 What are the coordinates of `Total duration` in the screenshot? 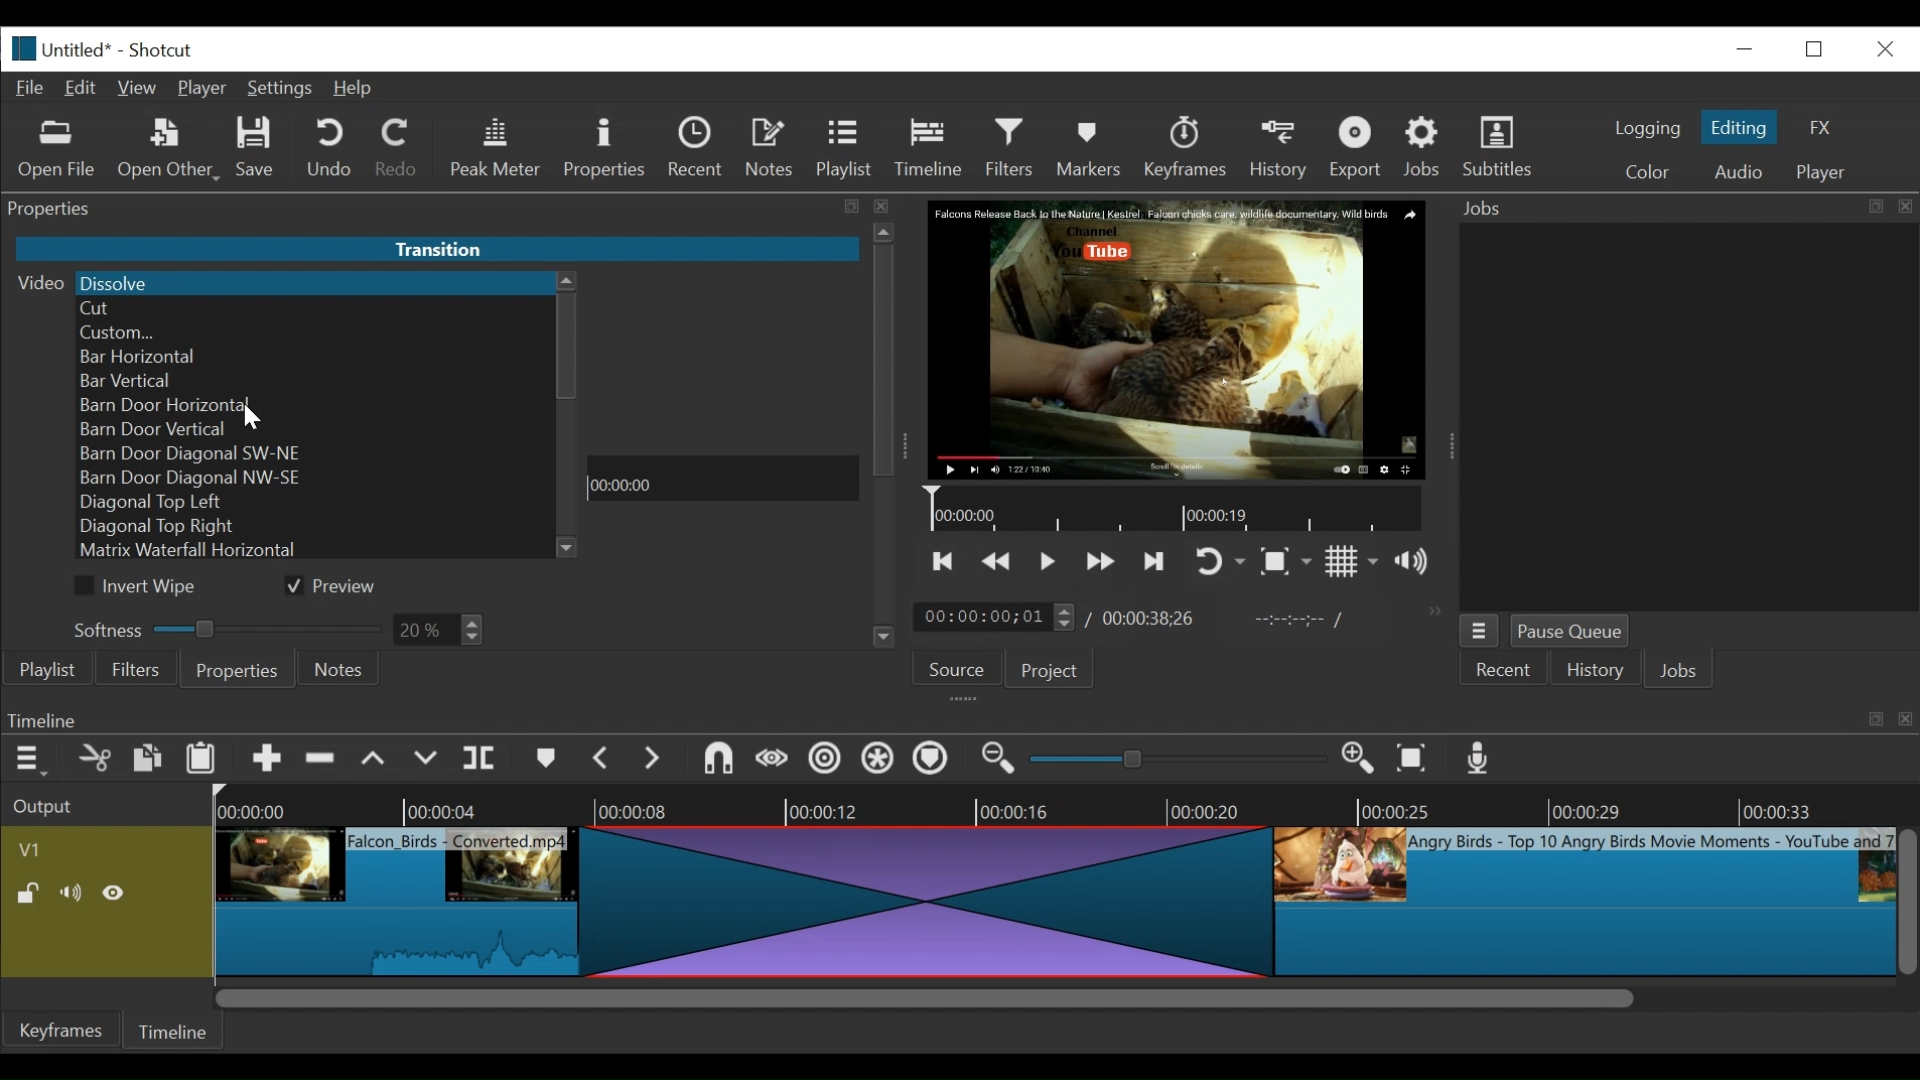 It's located at (1155, 618).